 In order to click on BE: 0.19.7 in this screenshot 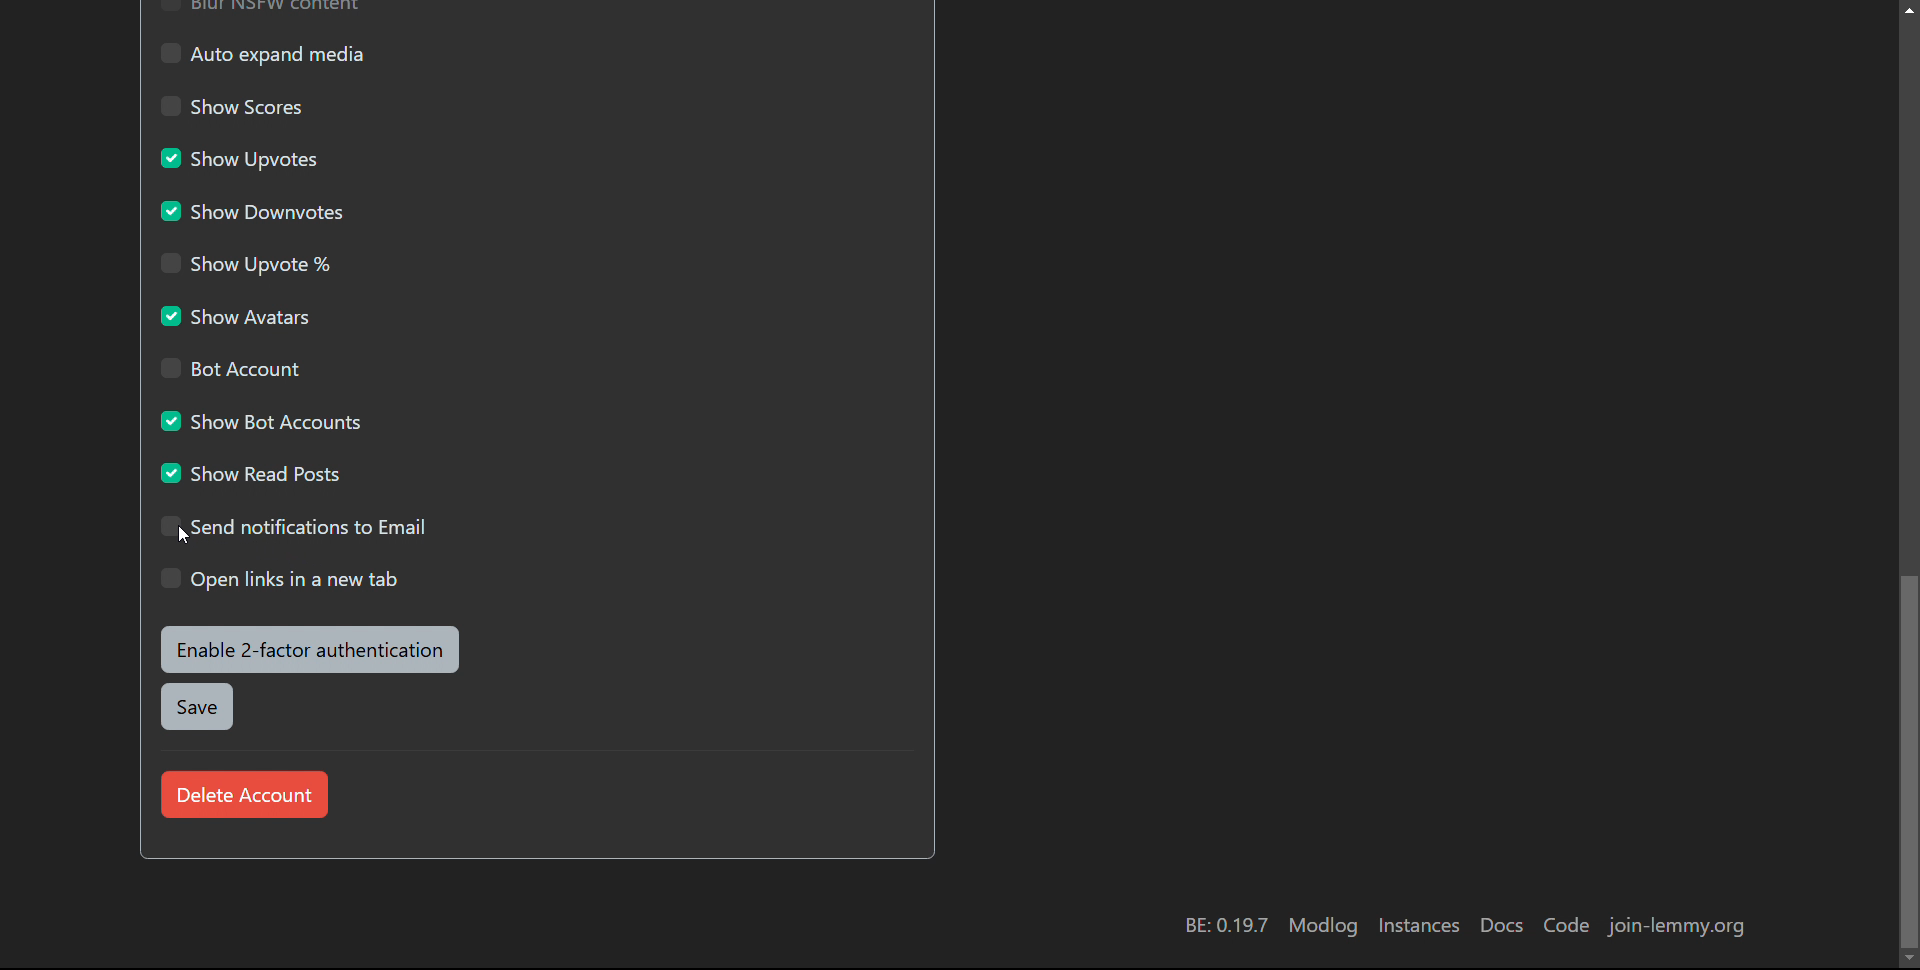, I will do `click(1223, 924)`.